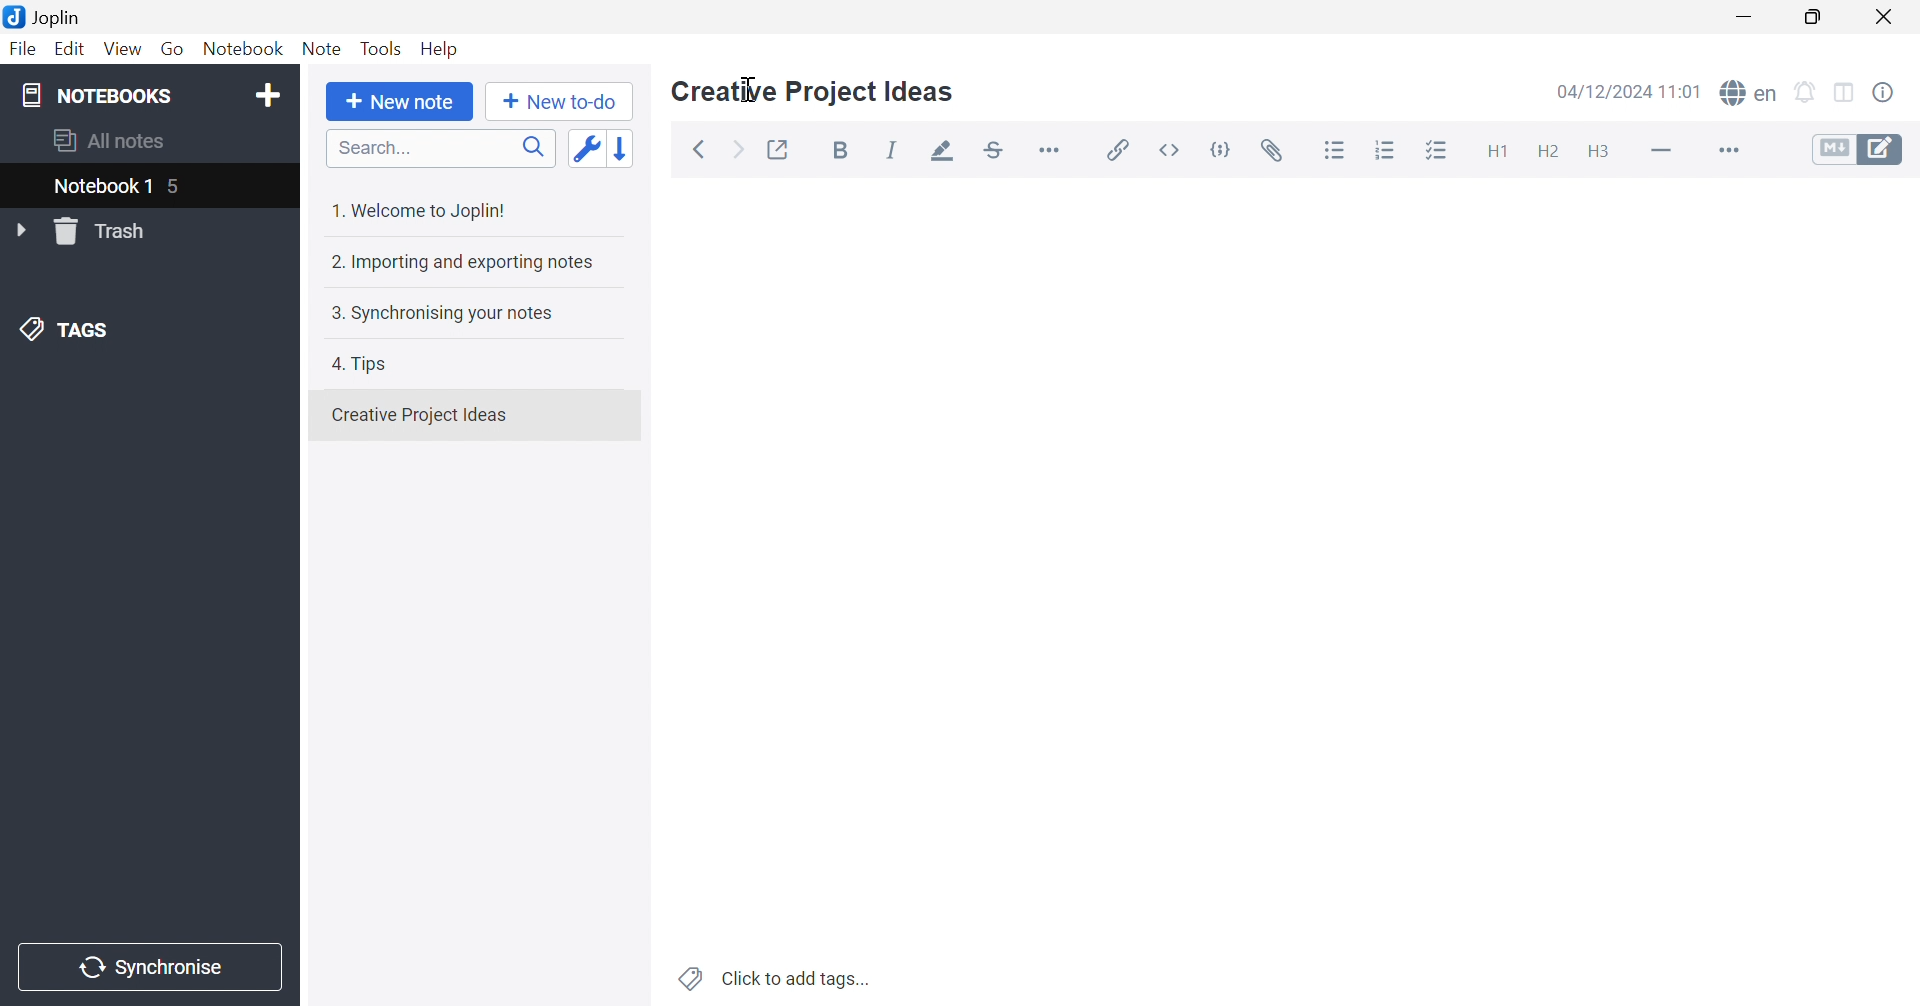 The image size is (1920, 1006). I want to click on Edit, so click(71, 52).